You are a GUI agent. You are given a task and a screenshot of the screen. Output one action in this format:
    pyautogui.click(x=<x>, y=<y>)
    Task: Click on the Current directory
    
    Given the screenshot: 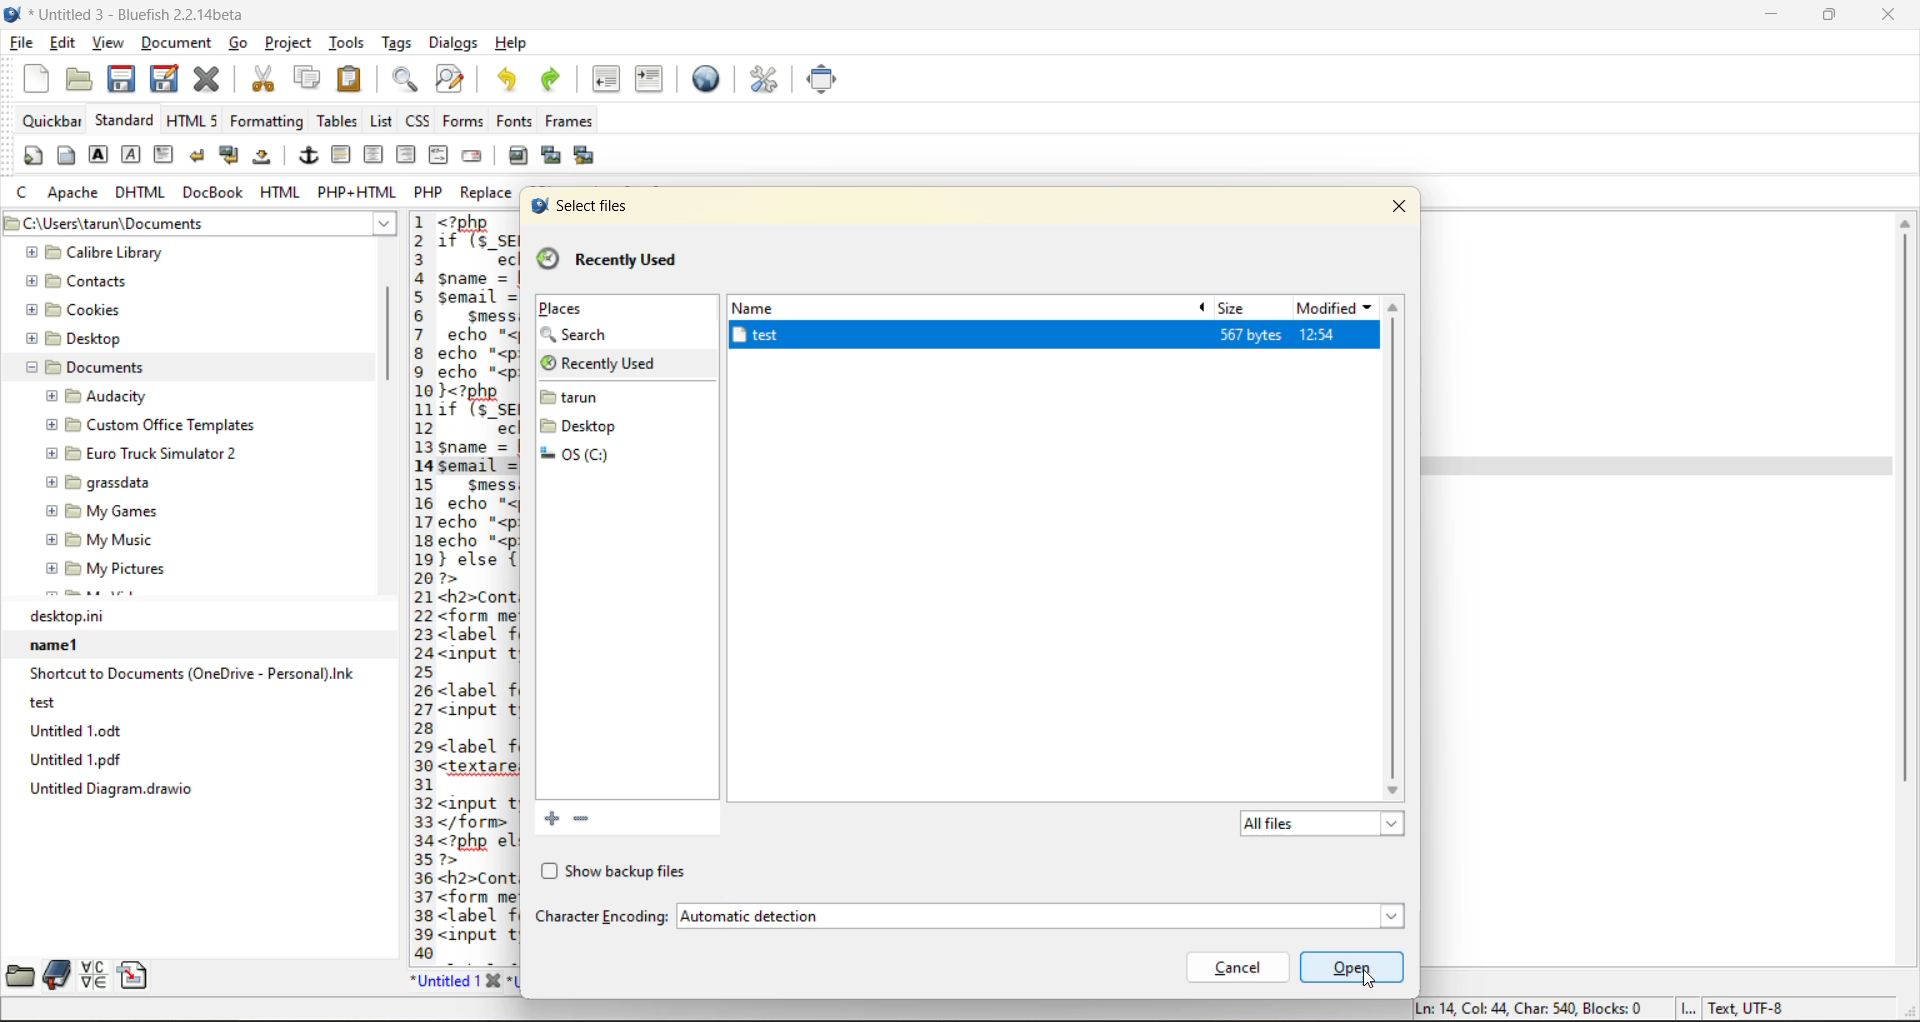 What is the action you would take?
    pyautogui.click(x=273, y=224)
    